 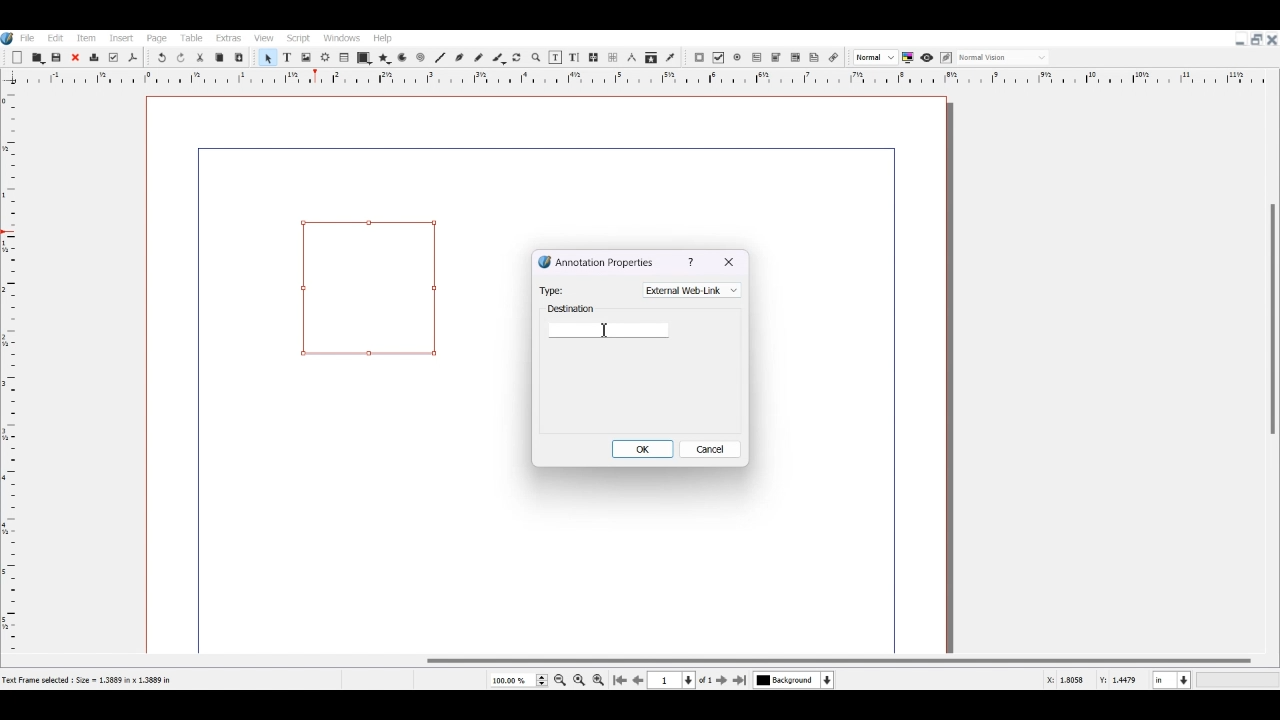 What do you see at coordinates (518, 680) in the screenshot?
I see `Select Current Page` at bounding box center [518, 680].